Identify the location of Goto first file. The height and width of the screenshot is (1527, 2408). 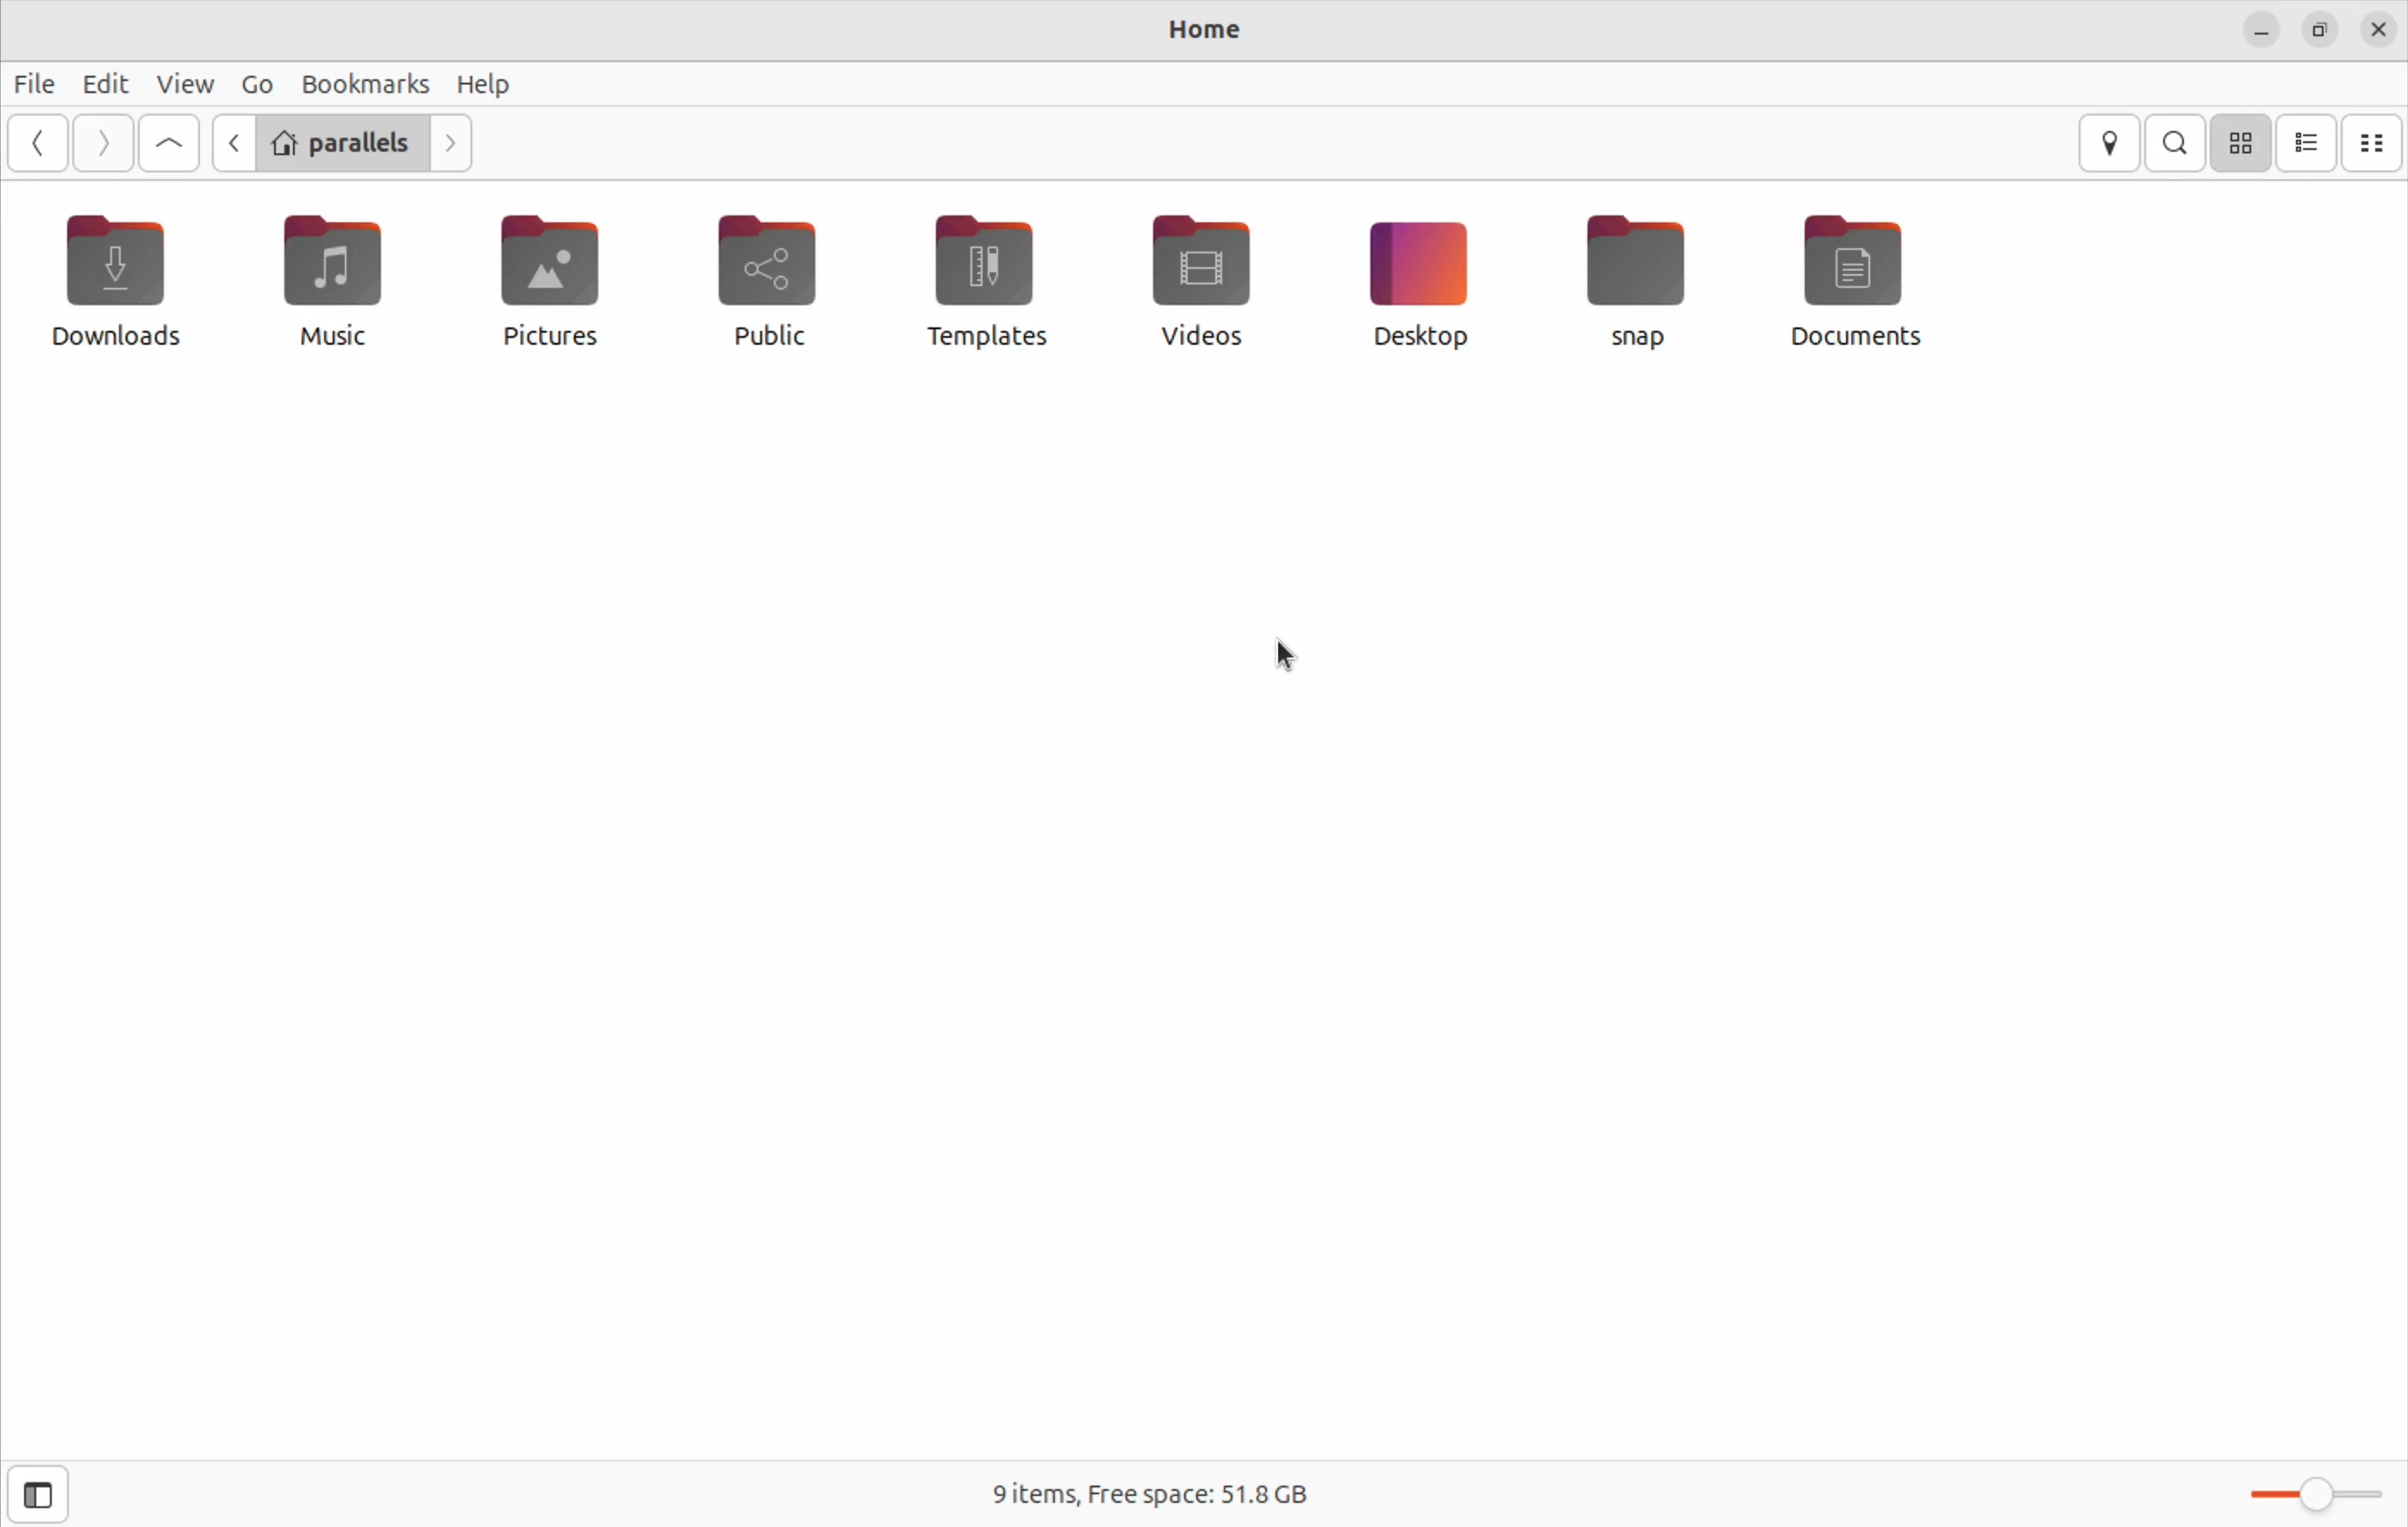
(169, 142).